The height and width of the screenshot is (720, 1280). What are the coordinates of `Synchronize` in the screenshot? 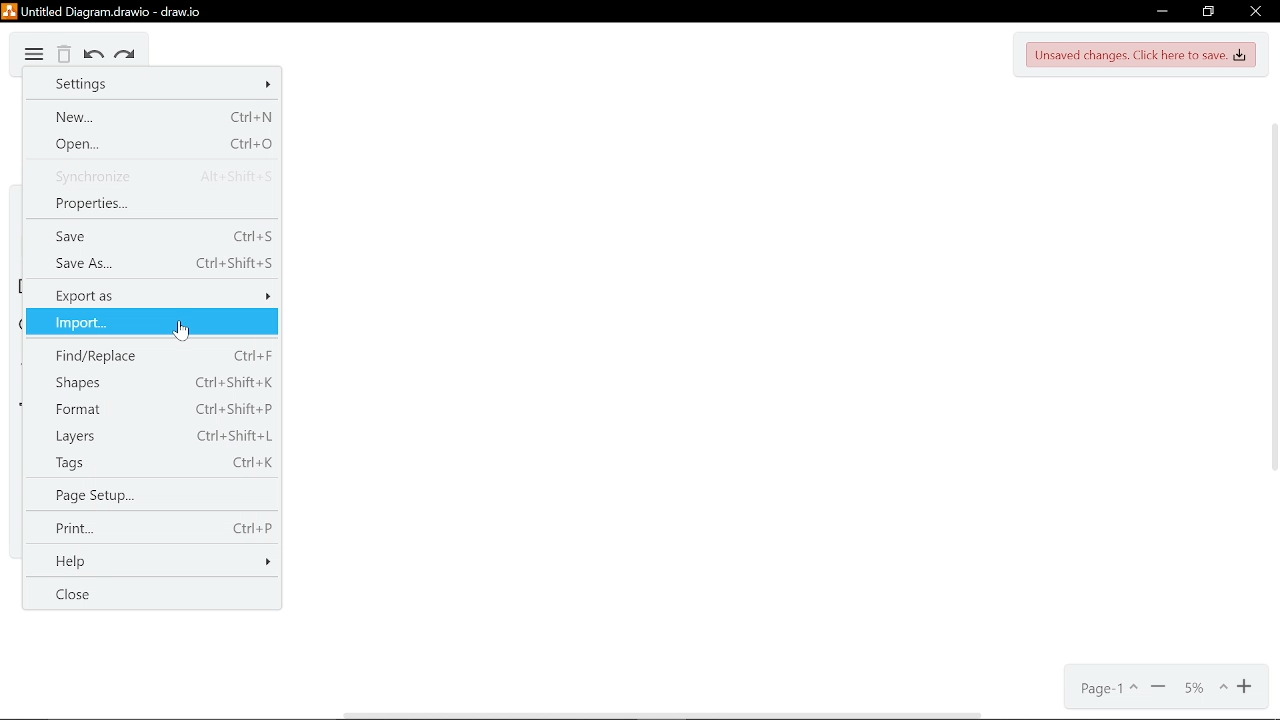 It's located at (150, 175).